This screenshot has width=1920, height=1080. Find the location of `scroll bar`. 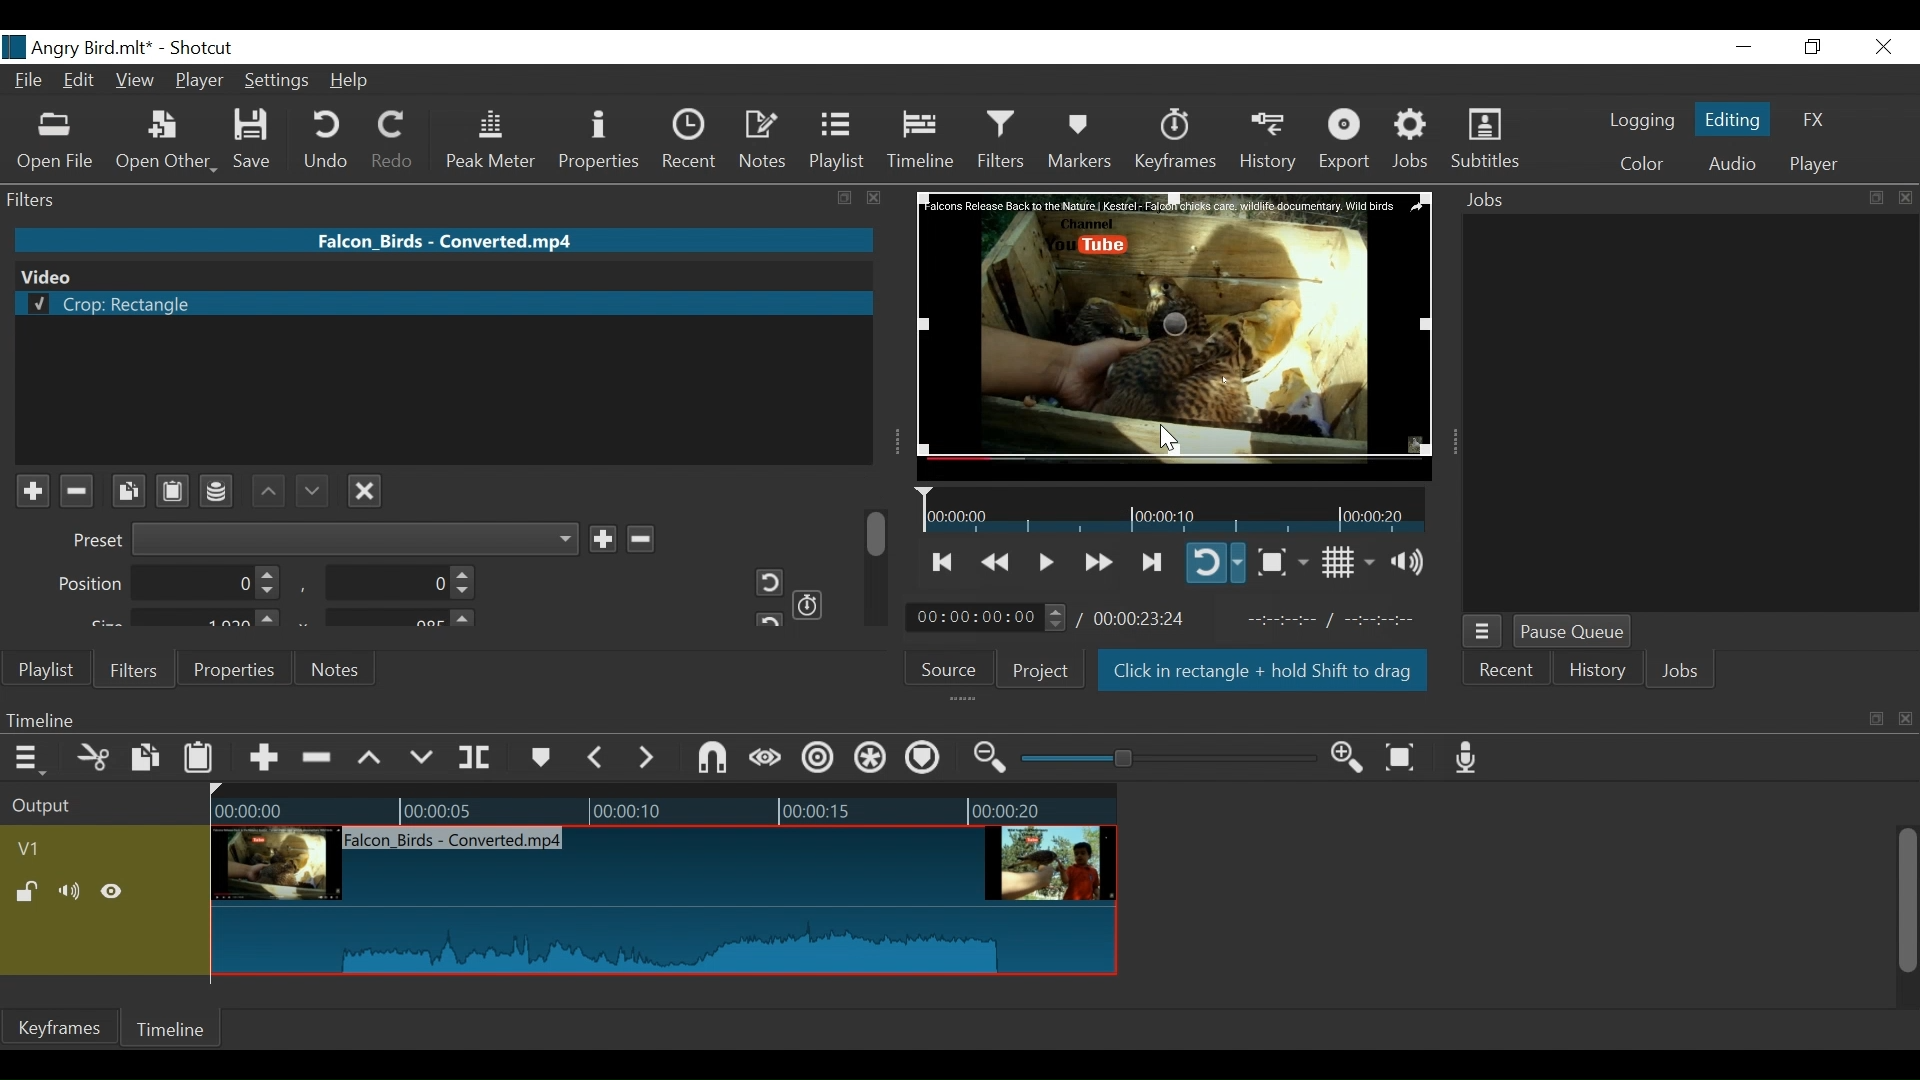

scroll bar is located at coordinates (878, 532).